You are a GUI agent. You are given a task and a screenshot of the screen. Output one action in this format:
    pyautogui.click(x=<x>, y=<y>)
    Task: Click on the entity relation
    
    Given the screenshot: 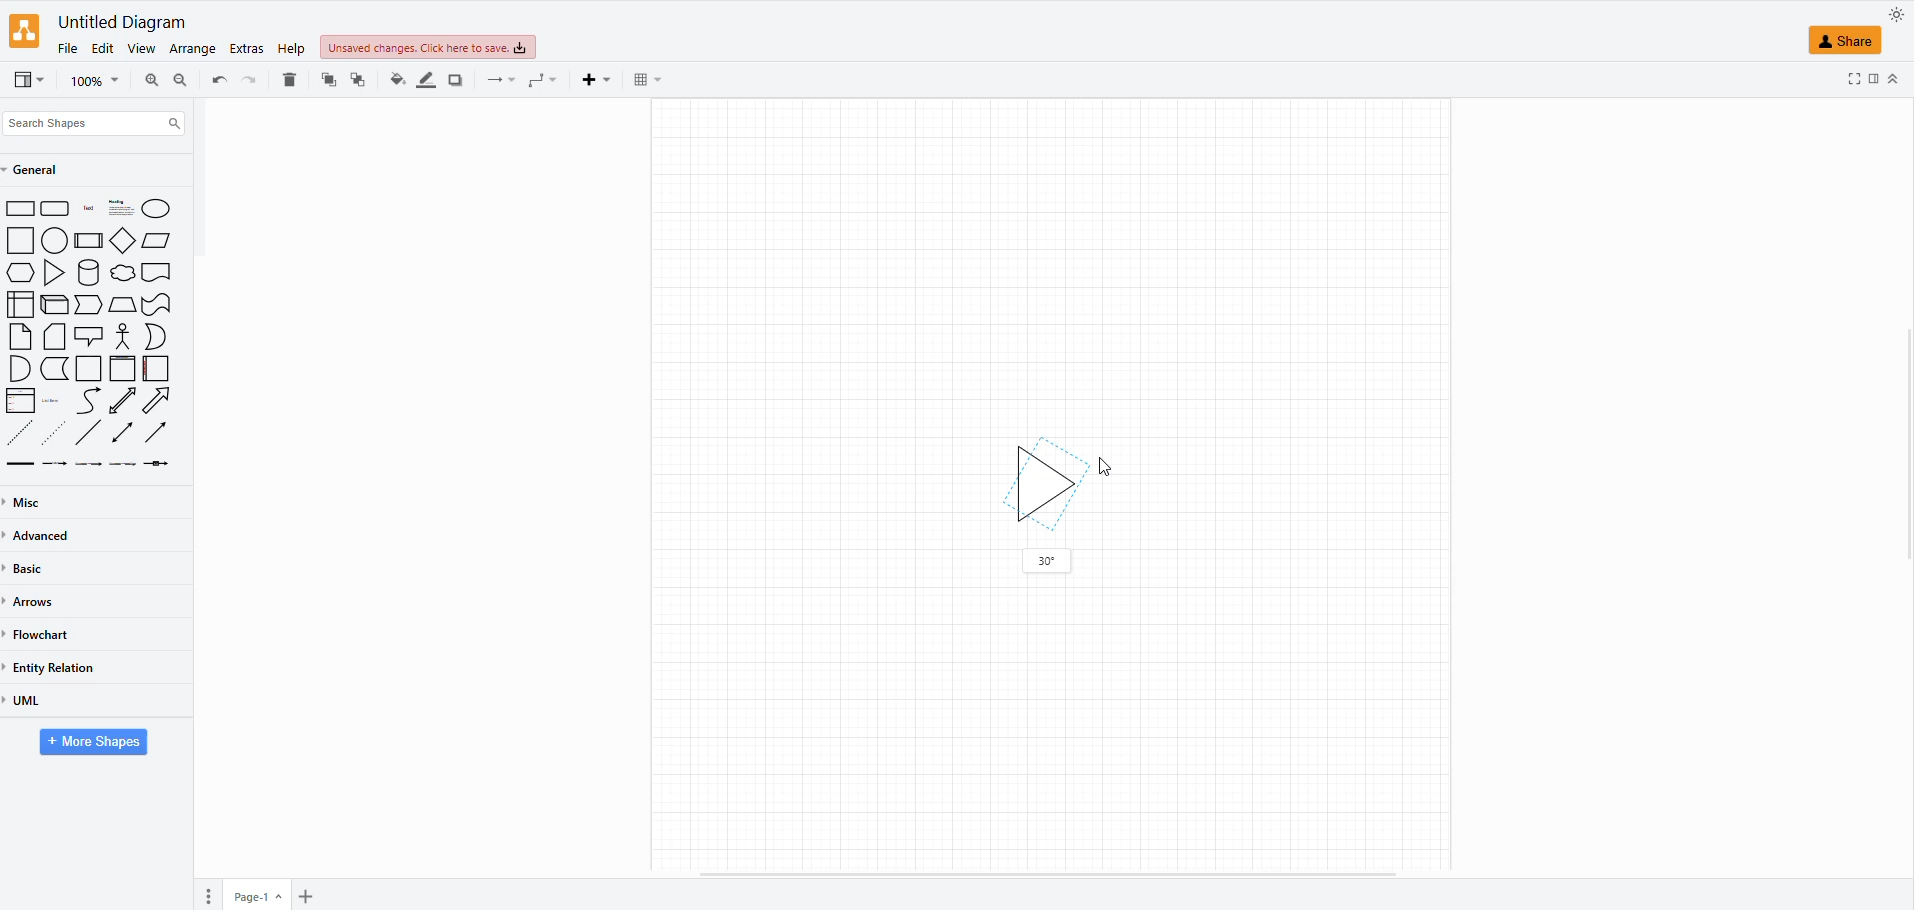 What is the action you would take?
    pyautogui.click(x=65, y=662)
    